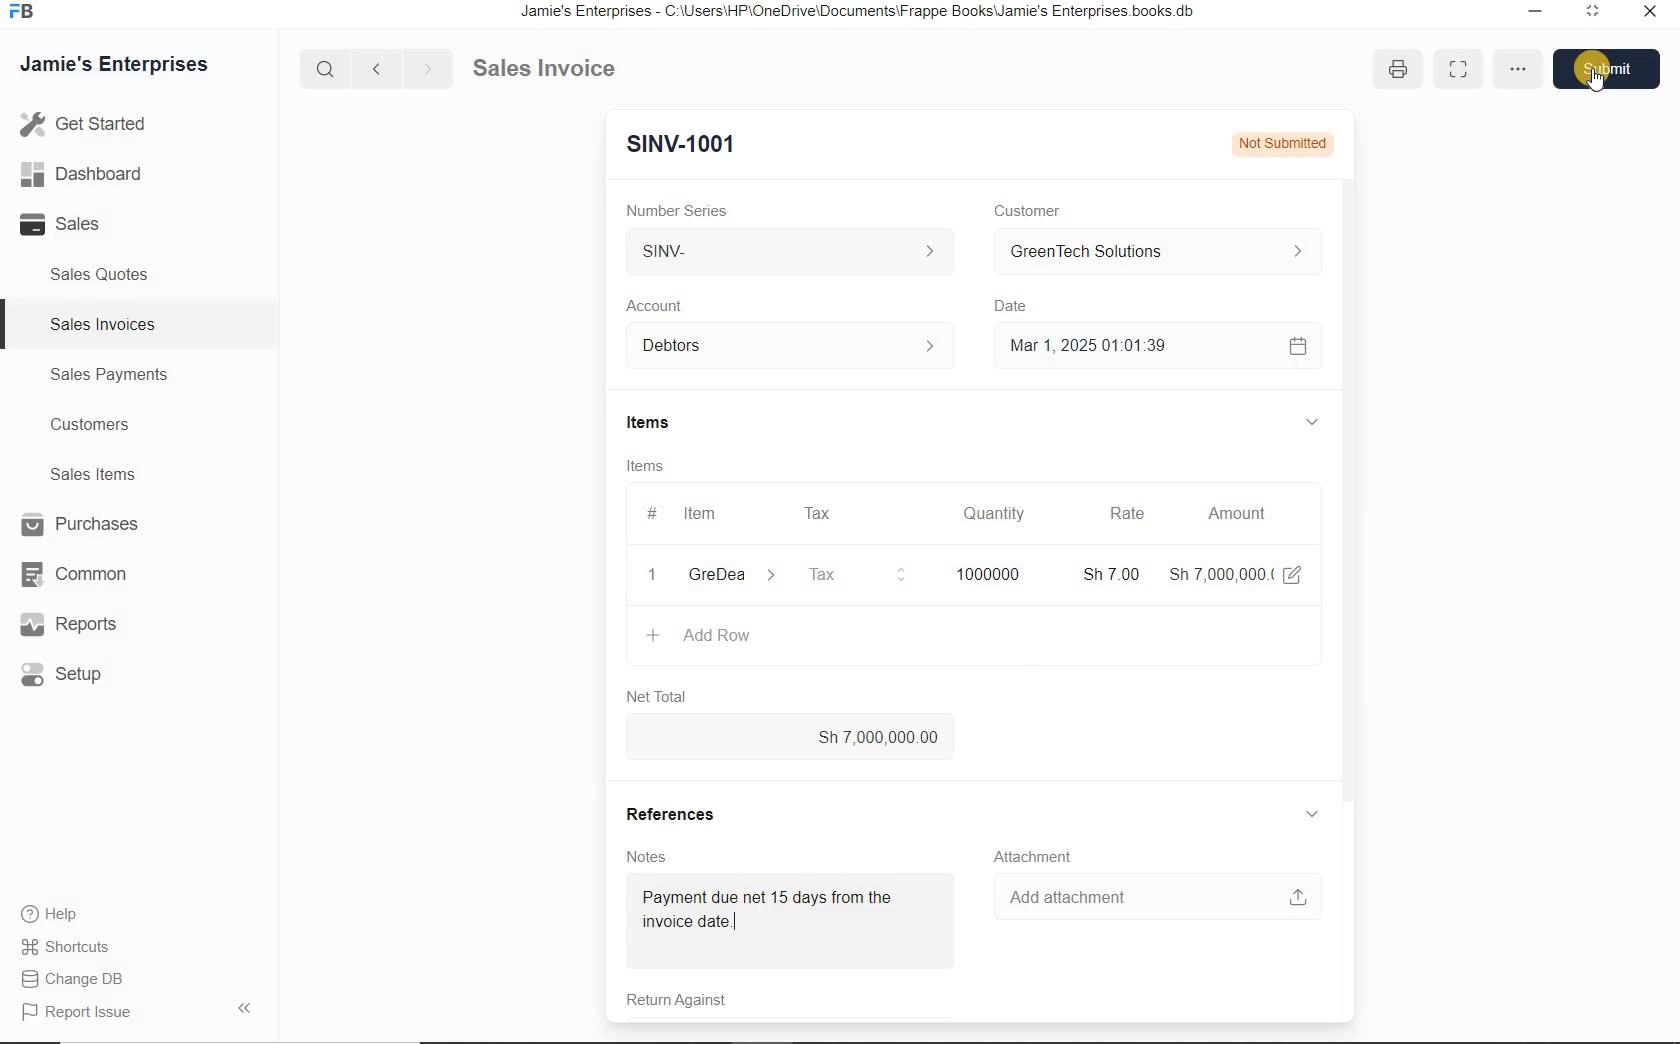 The height and width of the screenshot is (1044, 1680). What do you see at coordinates (68, 225) in the screenshot?
I see `Sales` at bounding box center [68, 225].